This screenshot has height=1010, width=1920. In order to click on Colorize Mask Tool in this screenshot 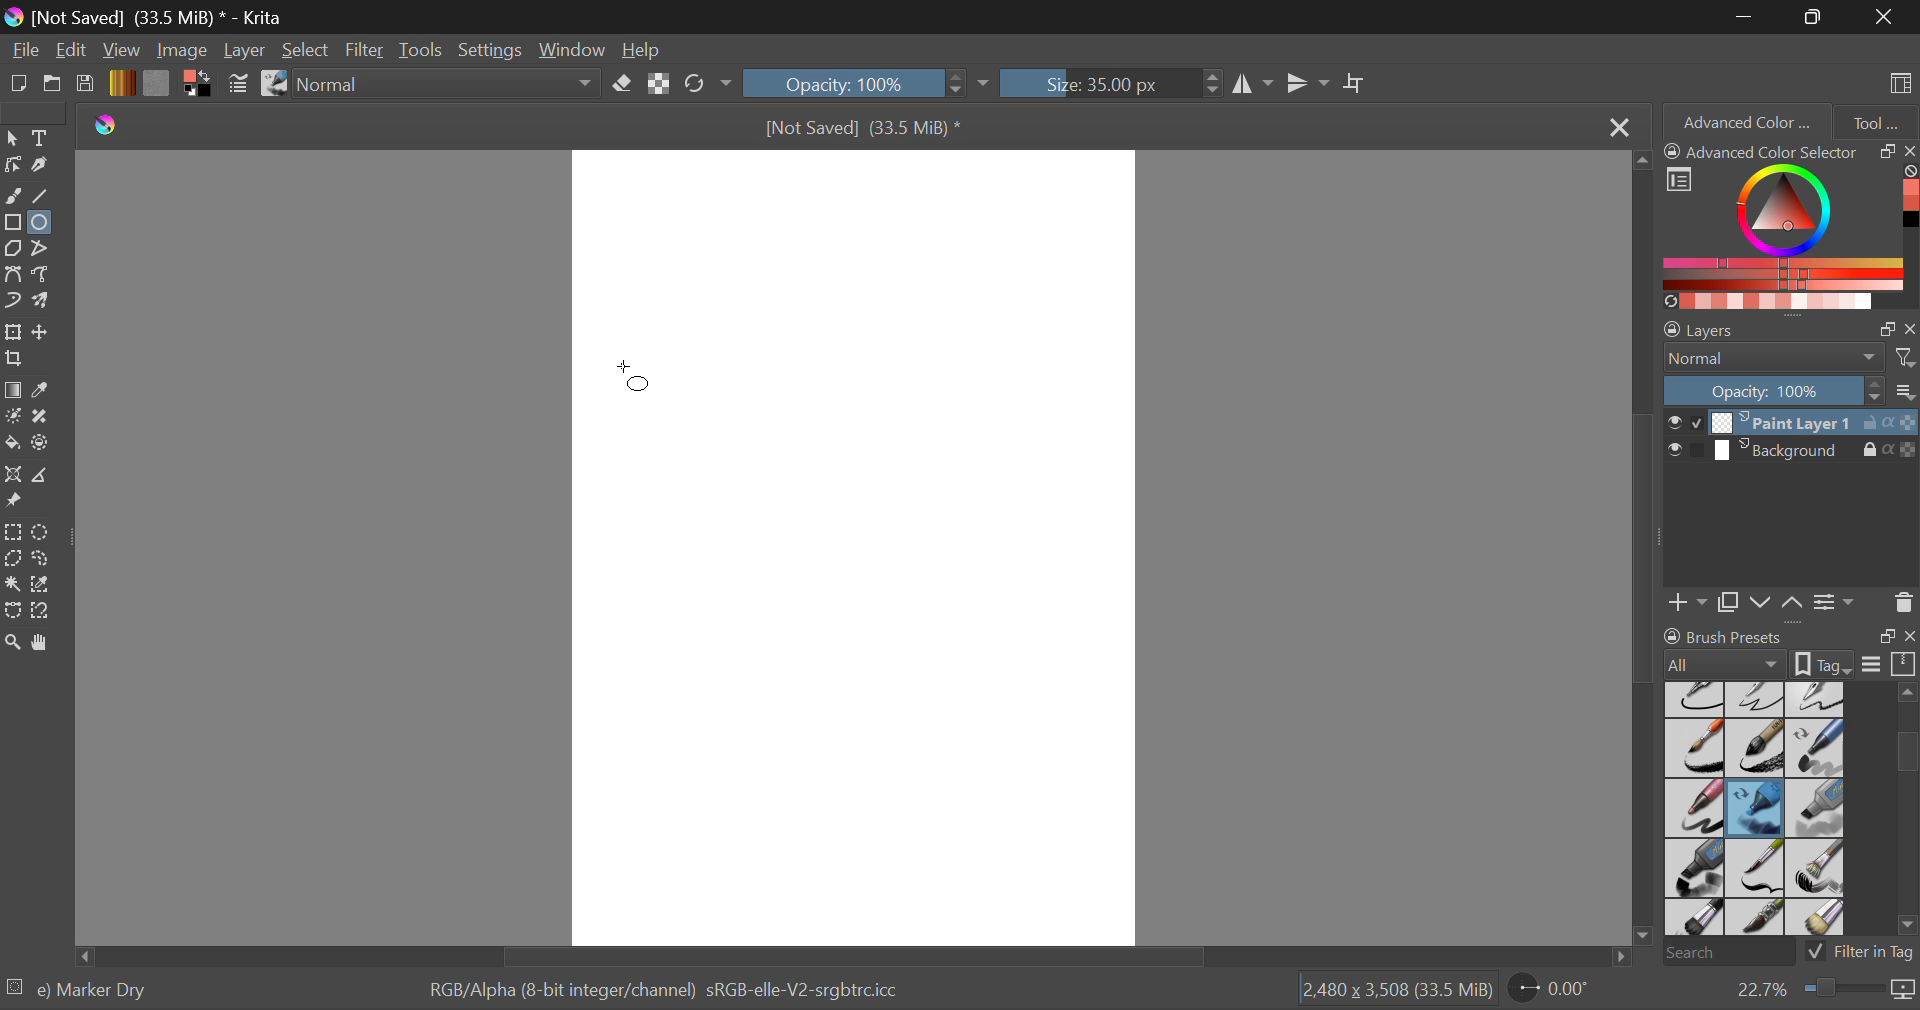, I will do `click(14, 418)`.